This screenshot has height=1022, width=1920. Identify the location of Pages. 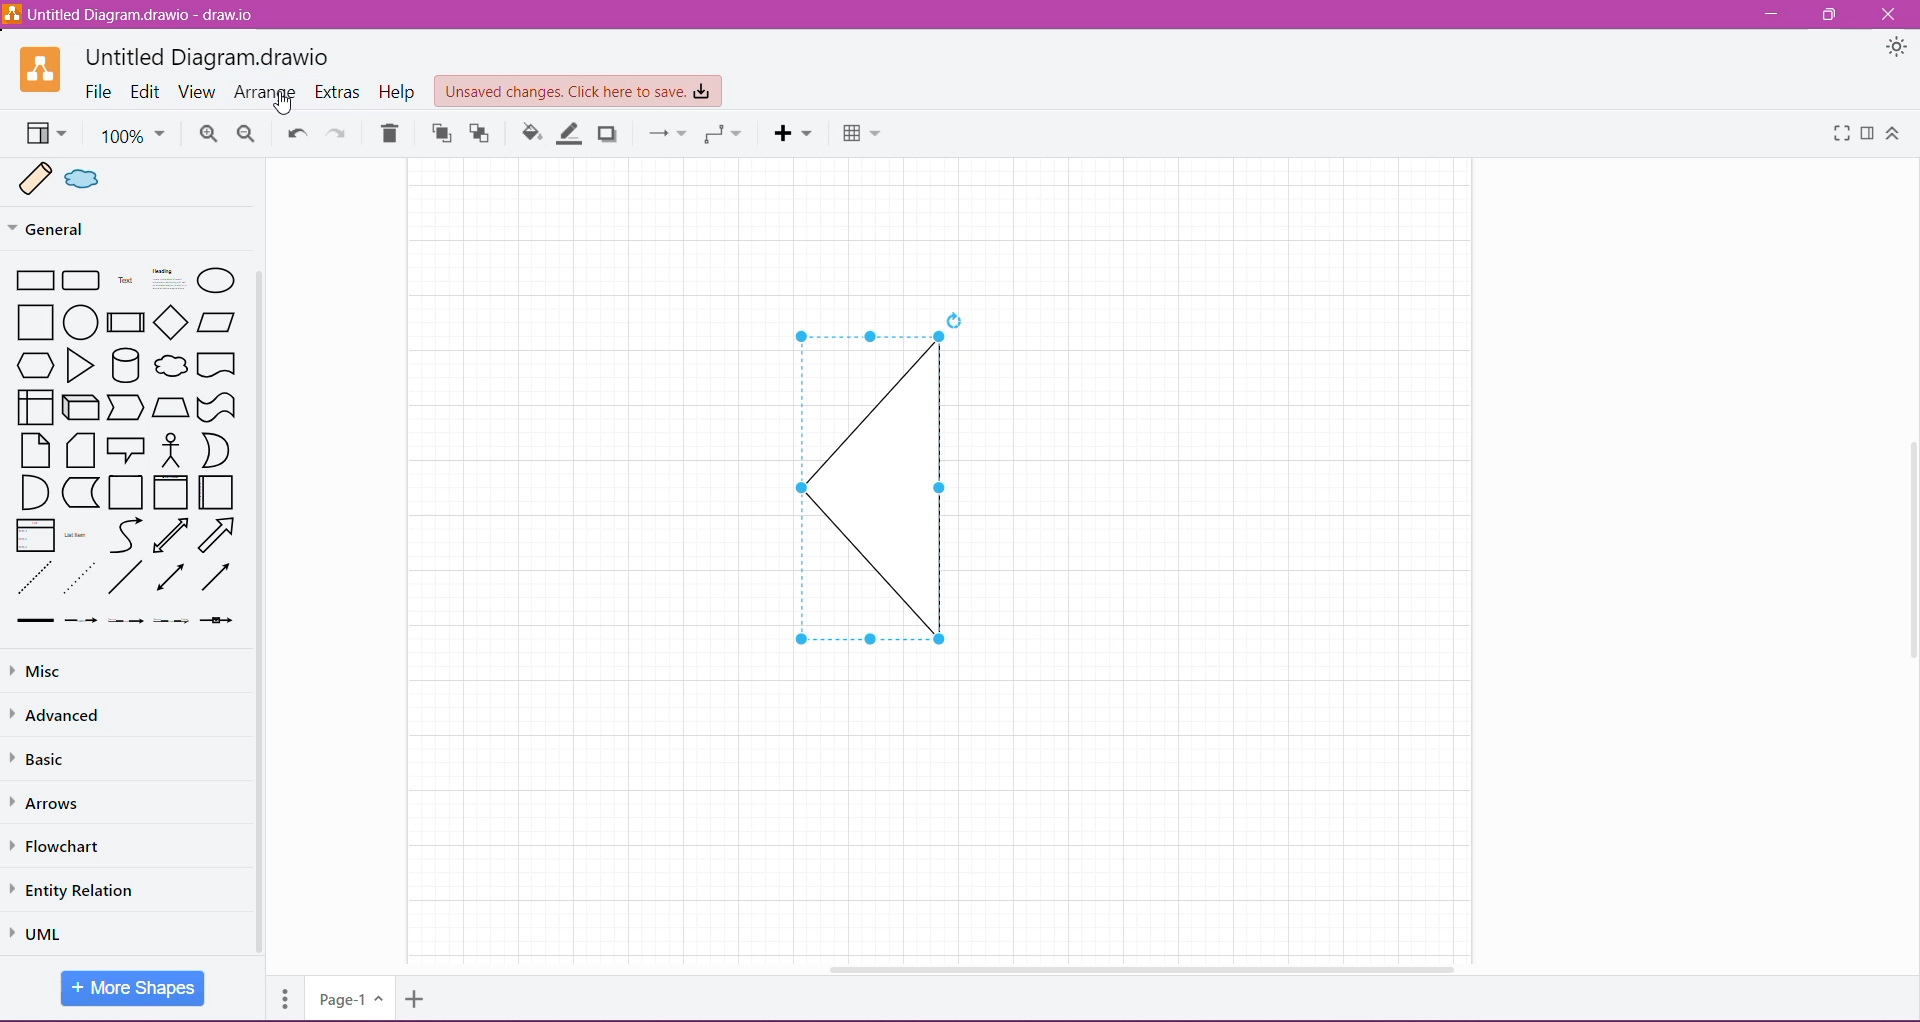
(283, 1000).